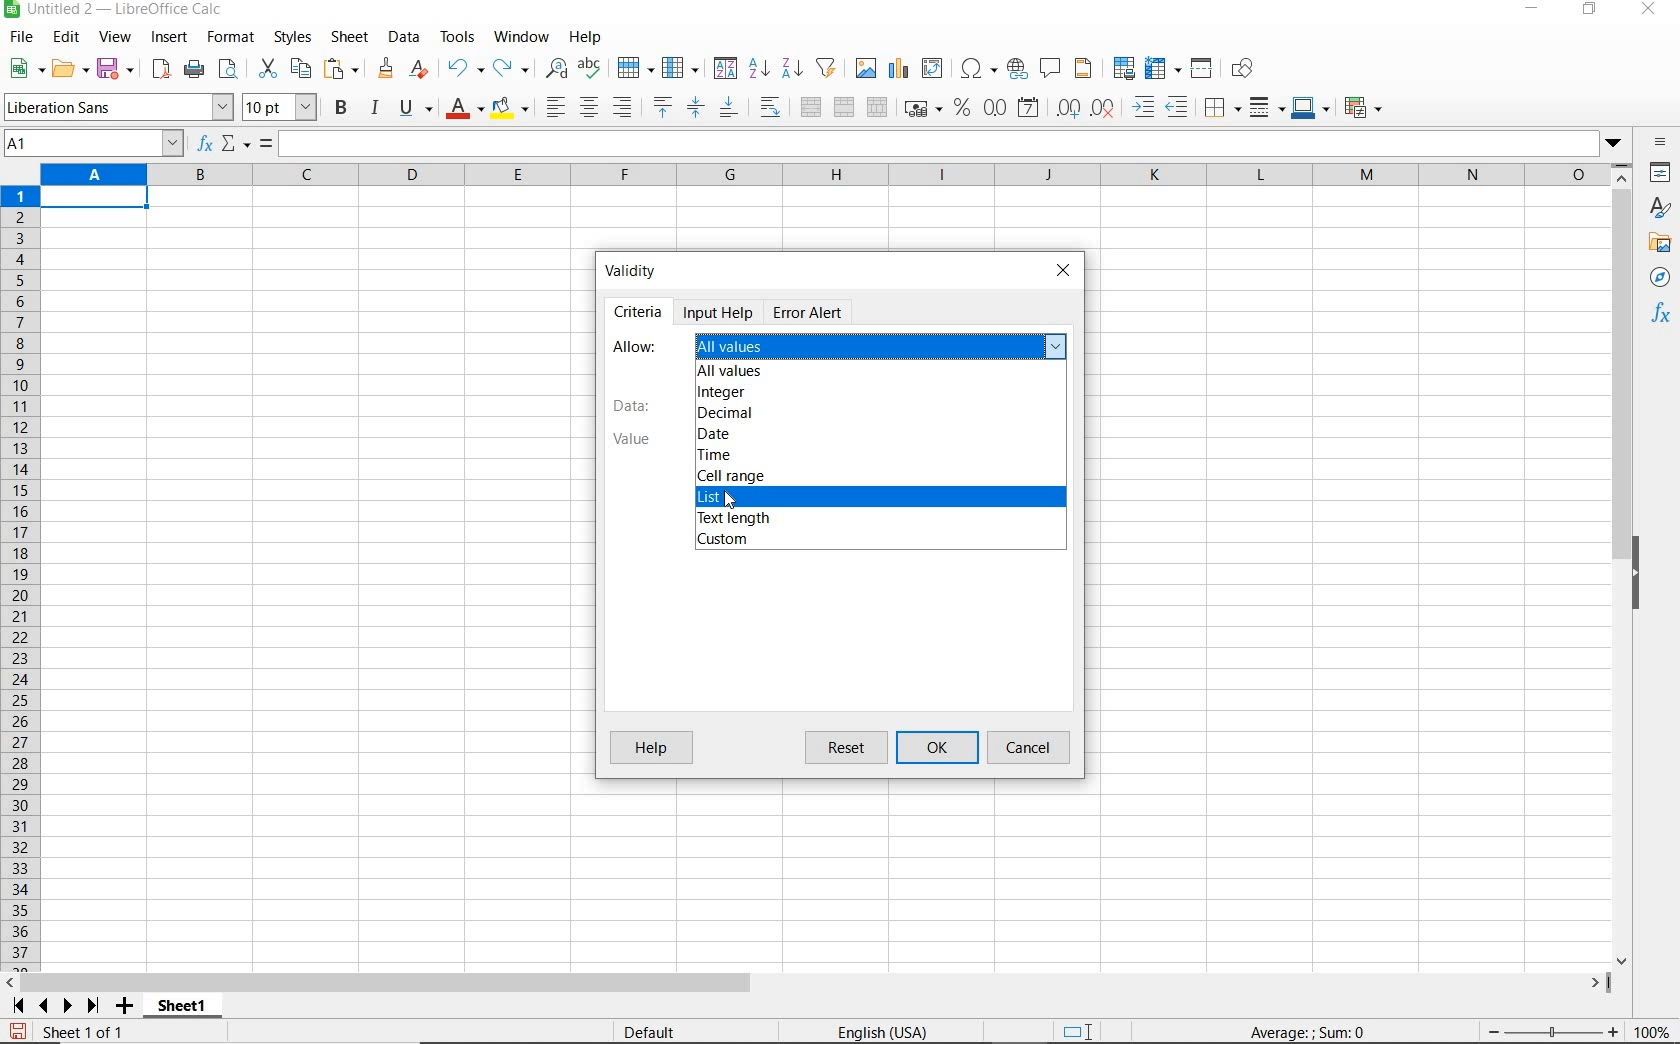  Describe the element at coordinates (117, 69) in the screenshot. I see `save` at that location.